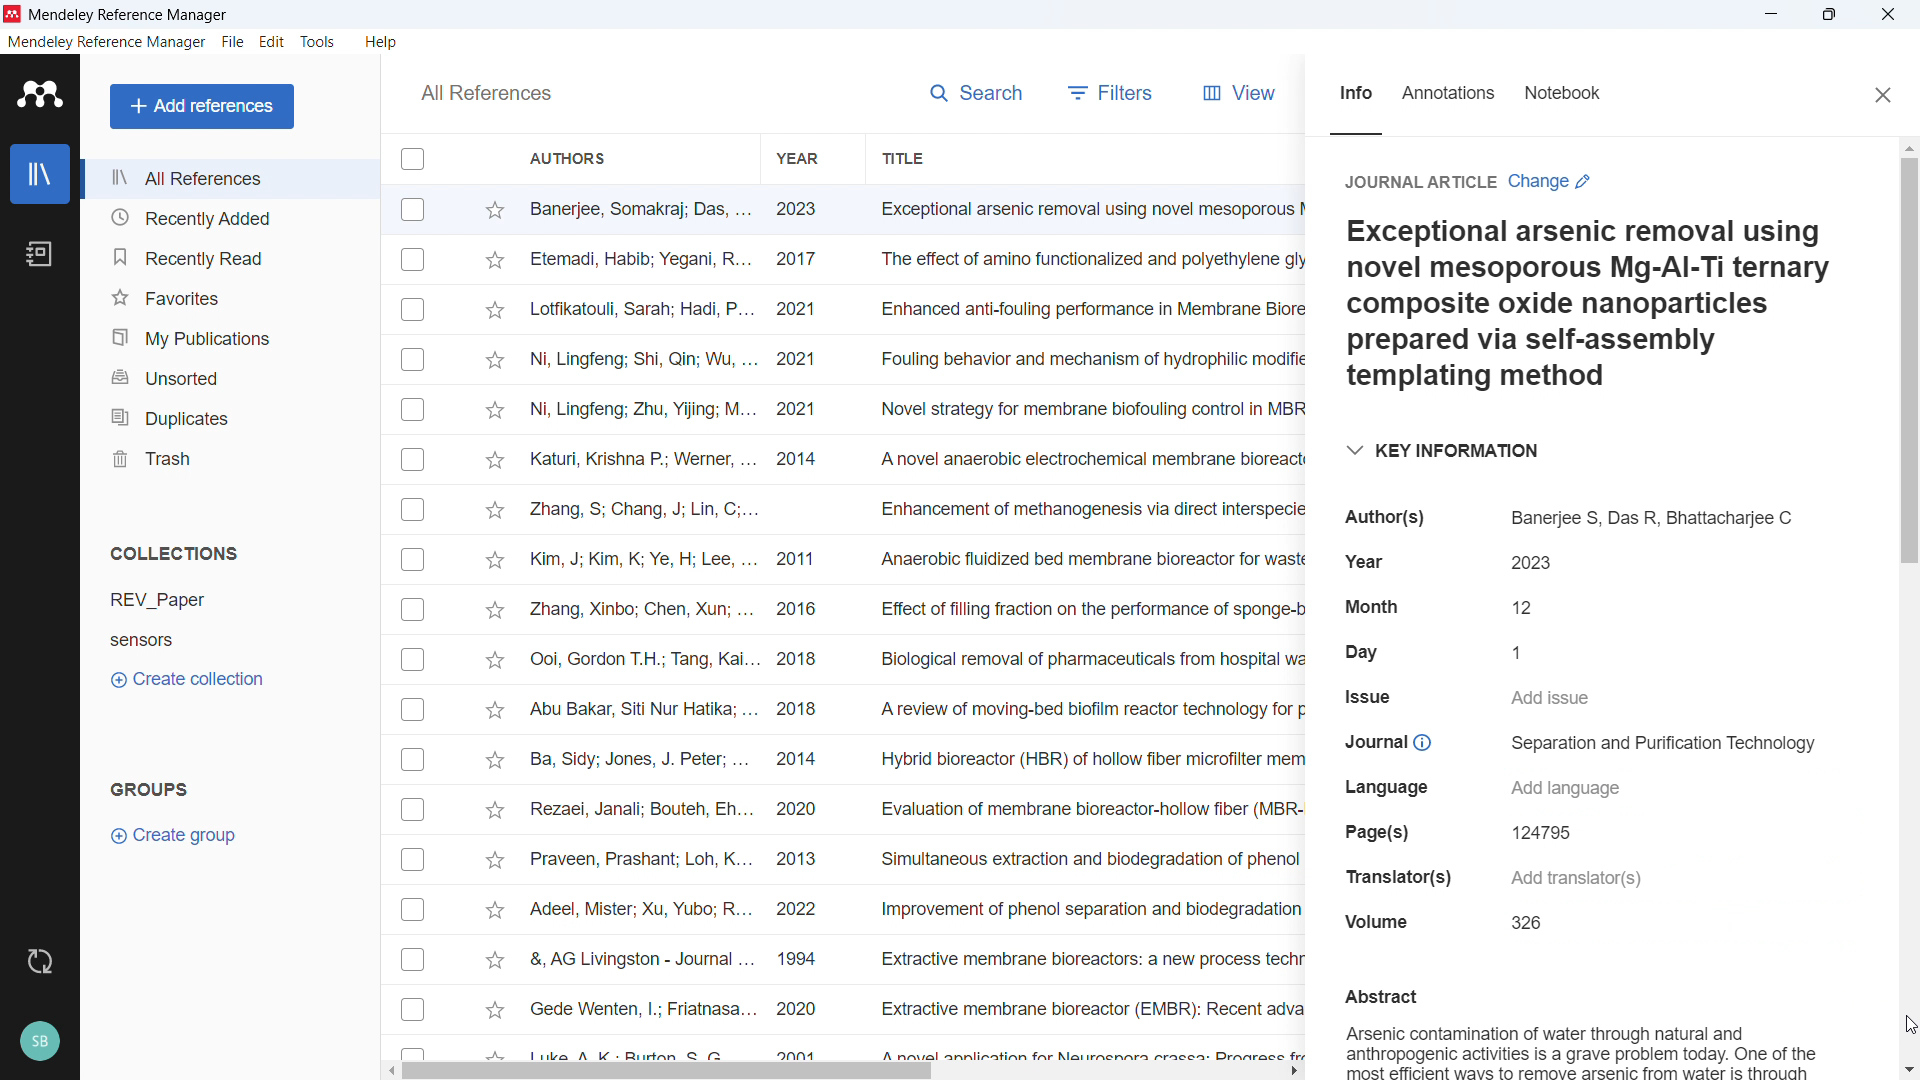 Image resolution: width=1920 pixels, height=1080 pixels. What do you see at coordinates (1575, 879) in the screenshot?
I see `add translator(s)` at bounding box center [1575, 879].